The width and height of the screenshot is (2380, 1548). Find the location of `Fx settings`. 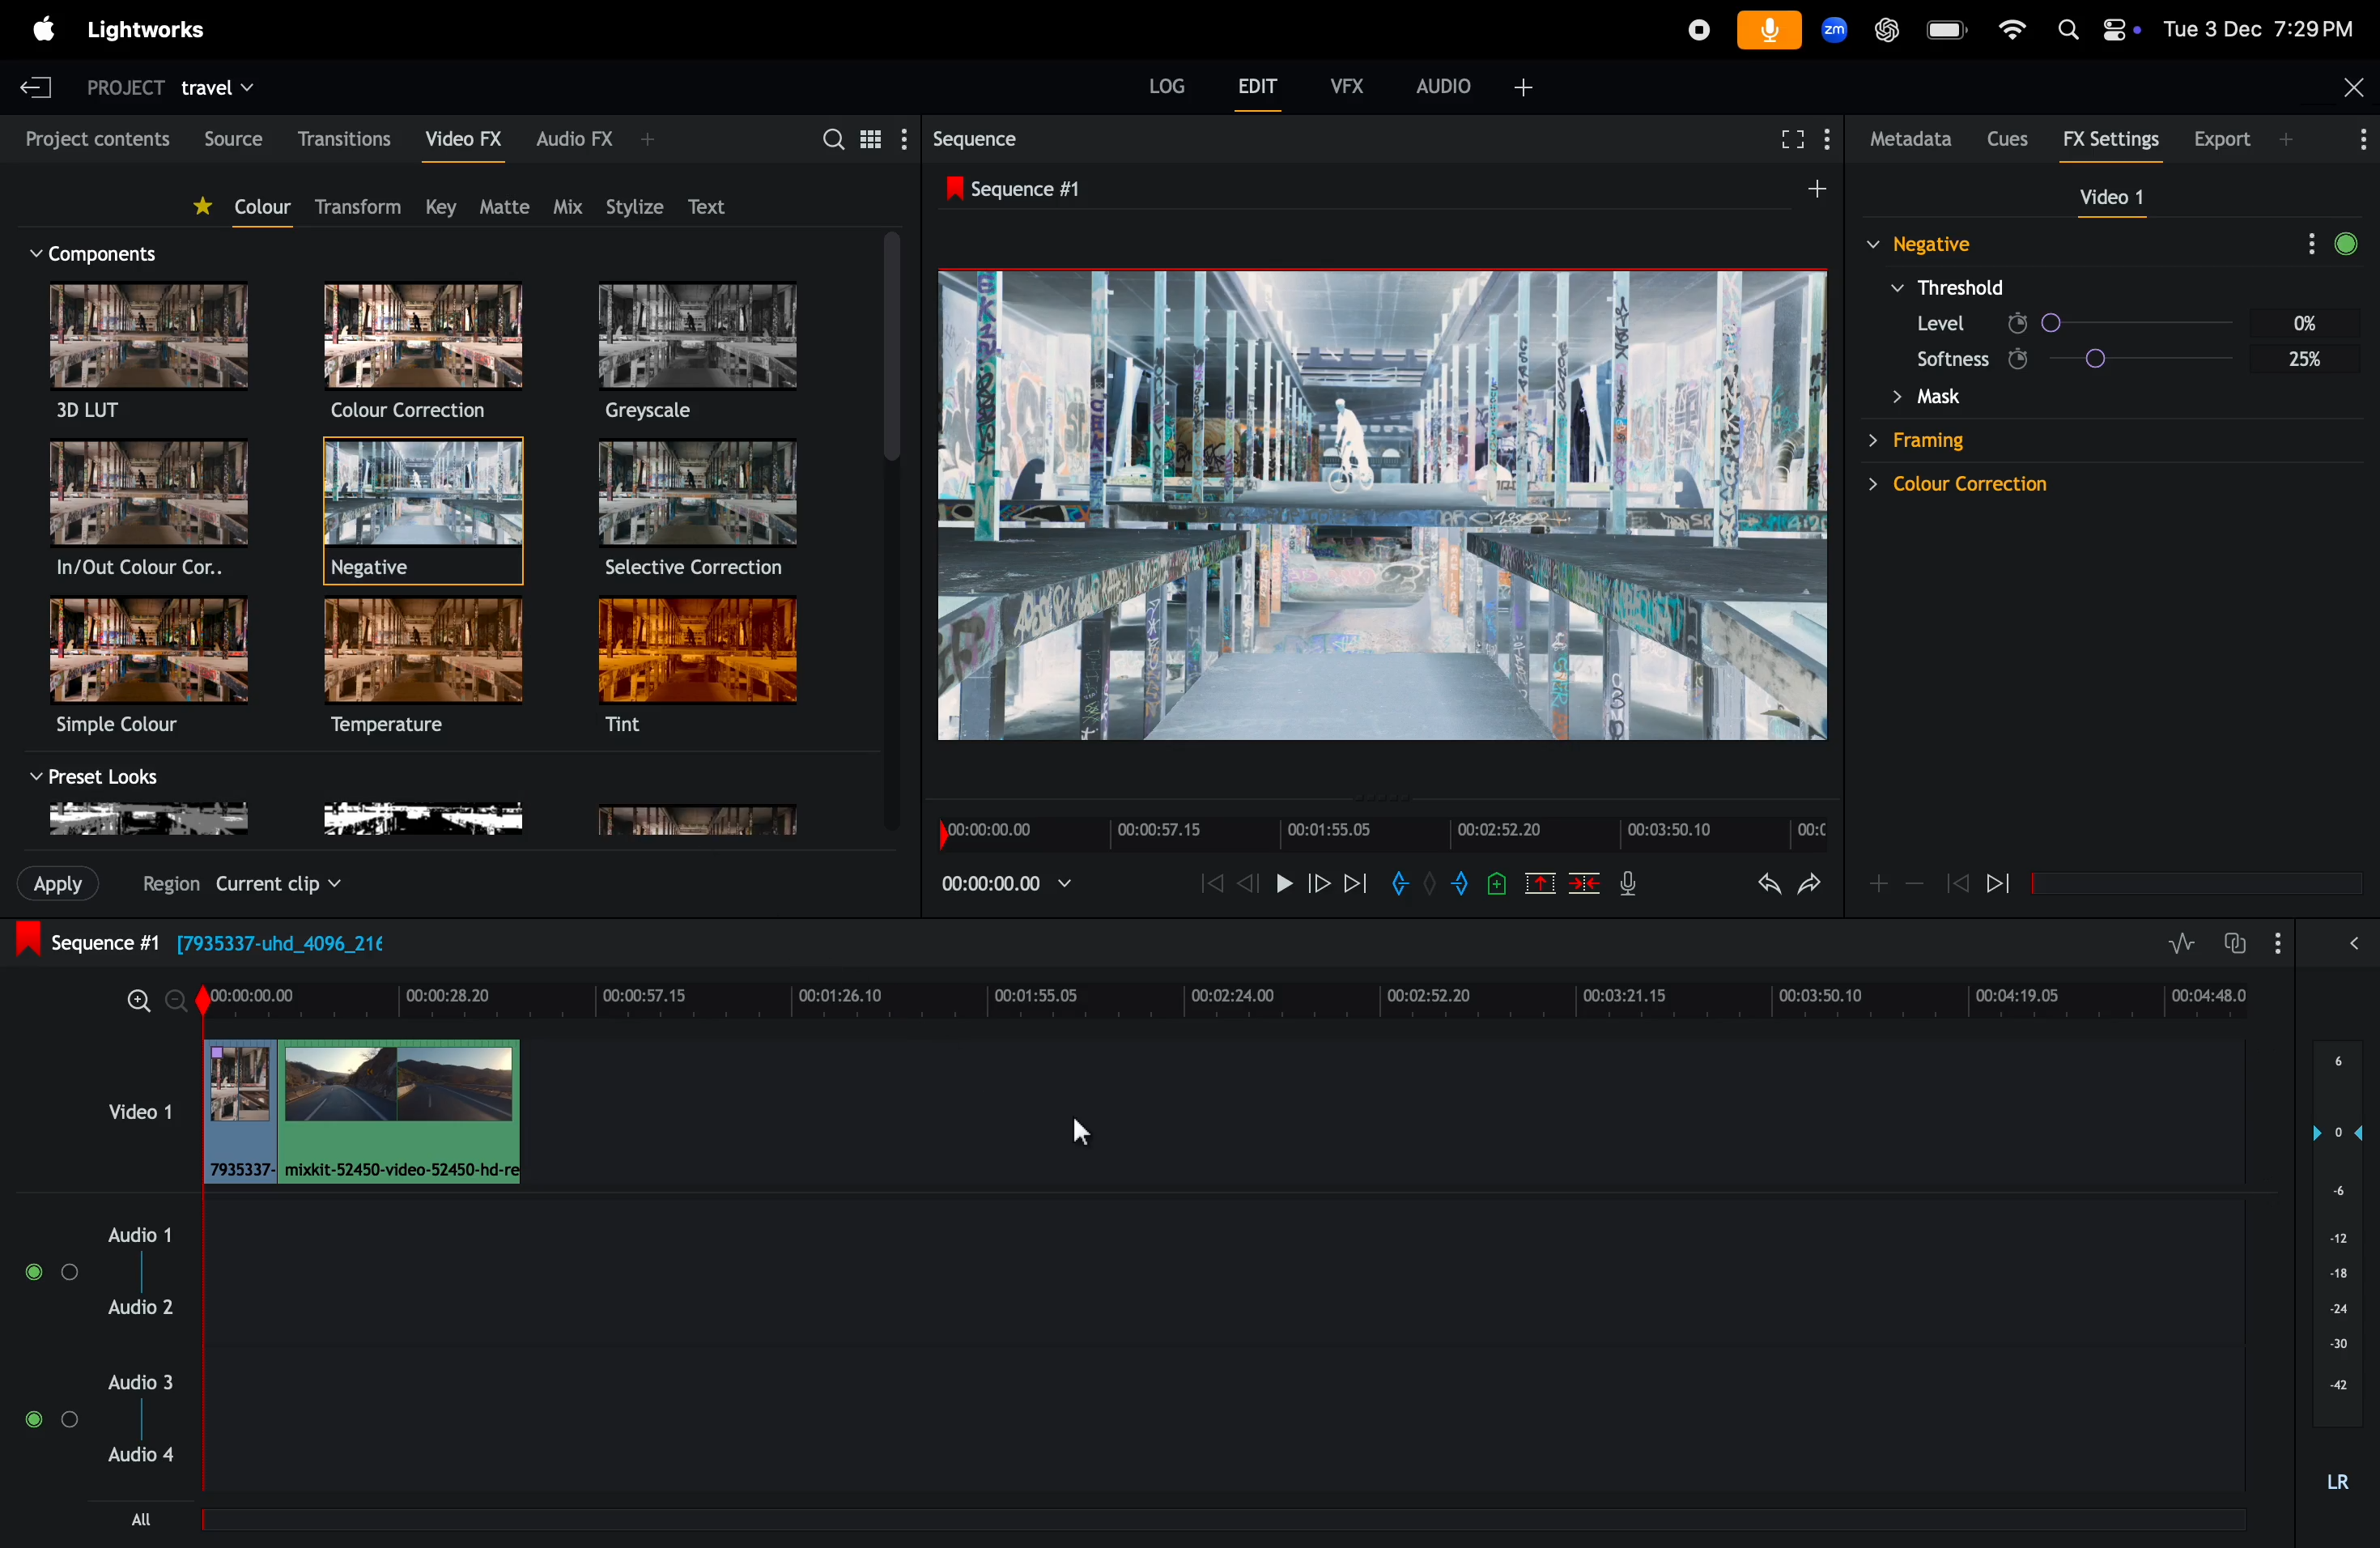

Fx settings is located at coordinates (2117, 139).